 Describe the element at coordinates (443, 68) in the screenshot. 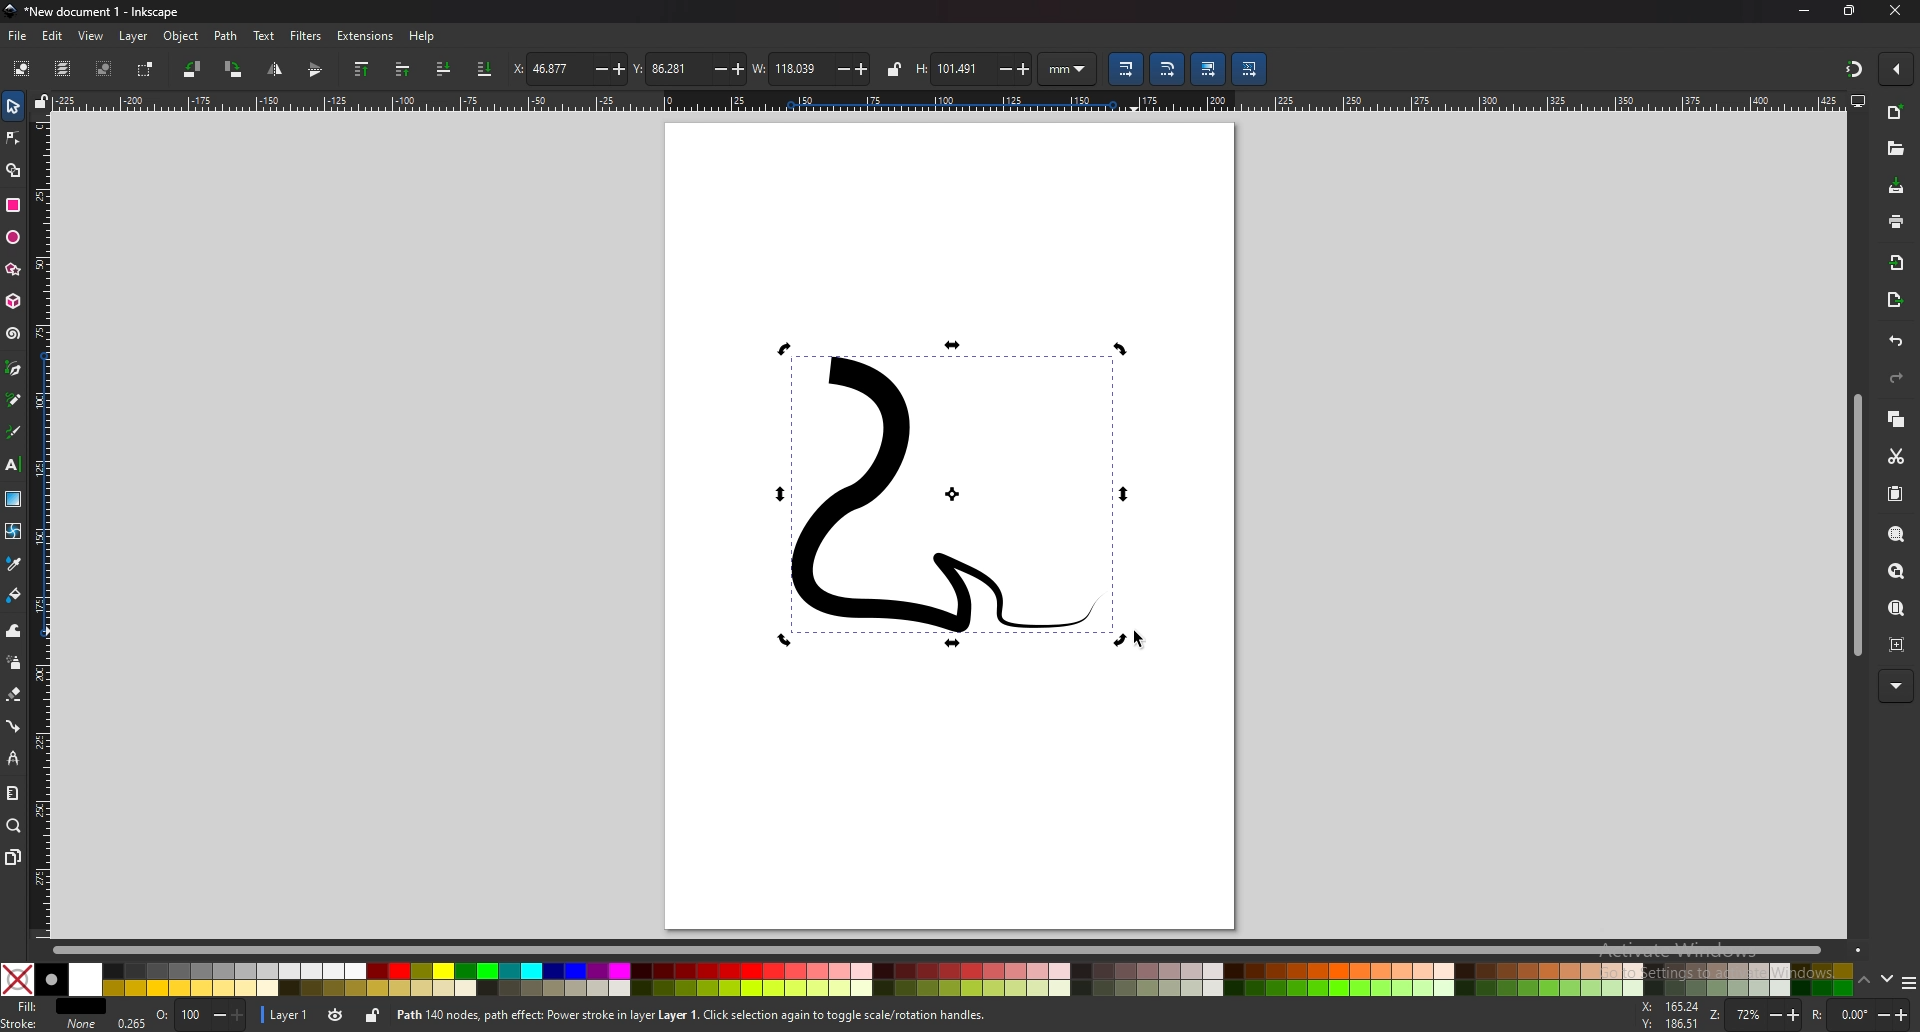

I see `lower selection one step` at that location.